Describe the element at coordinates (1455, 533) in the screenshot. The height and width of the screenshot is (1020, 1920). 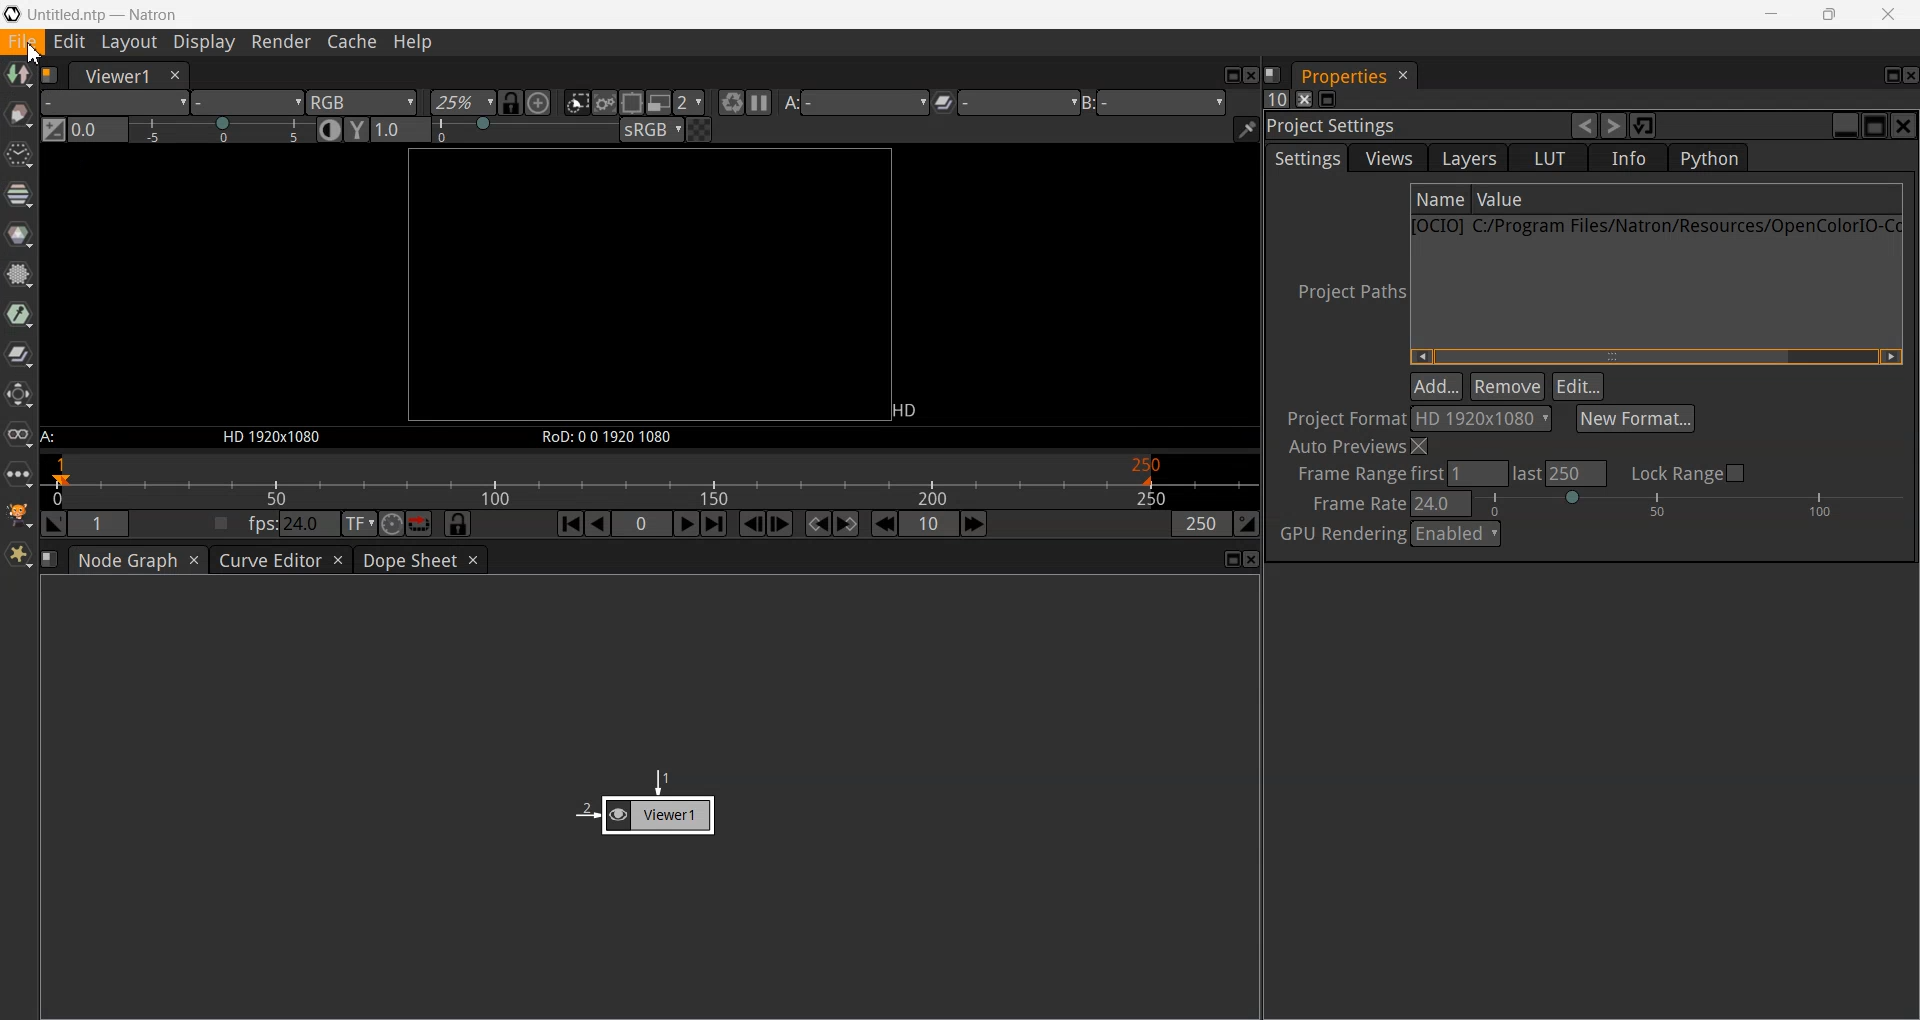
I see `GPU rendering Enable/ disable` at that location.